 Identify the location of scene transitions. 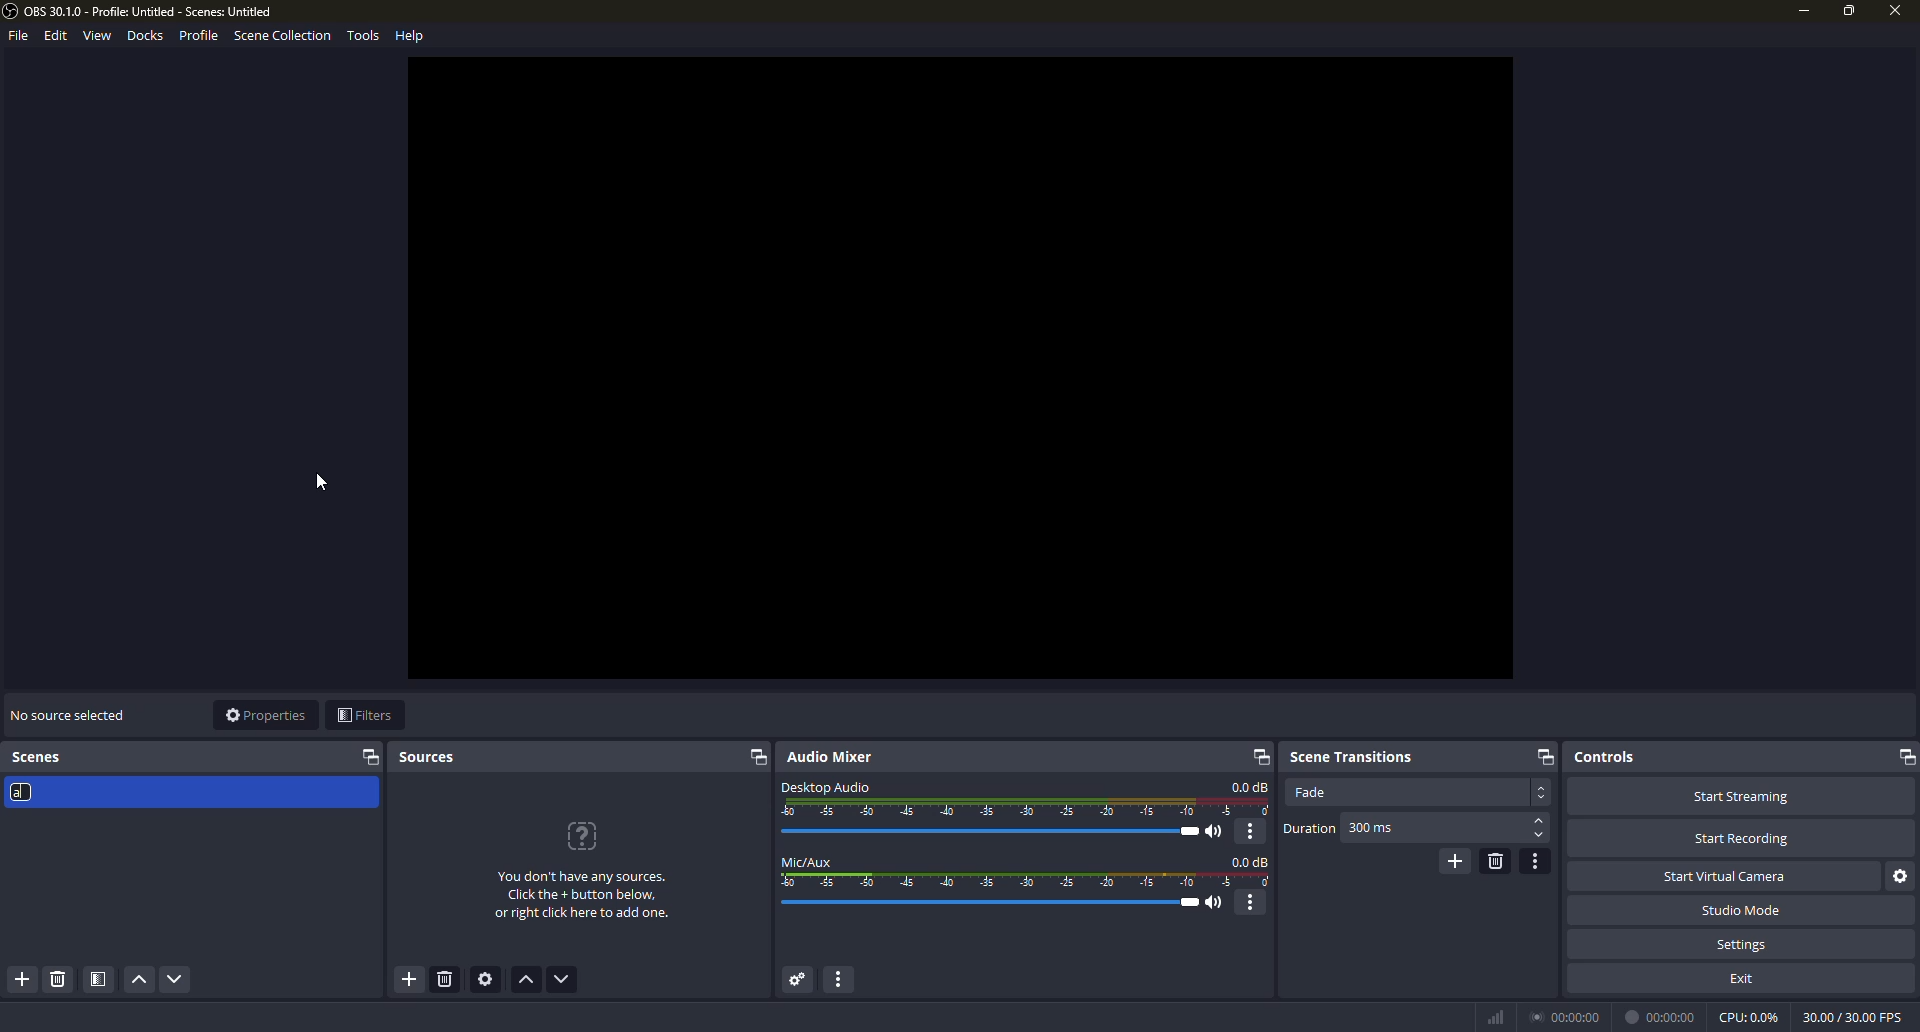
(1351, 754).